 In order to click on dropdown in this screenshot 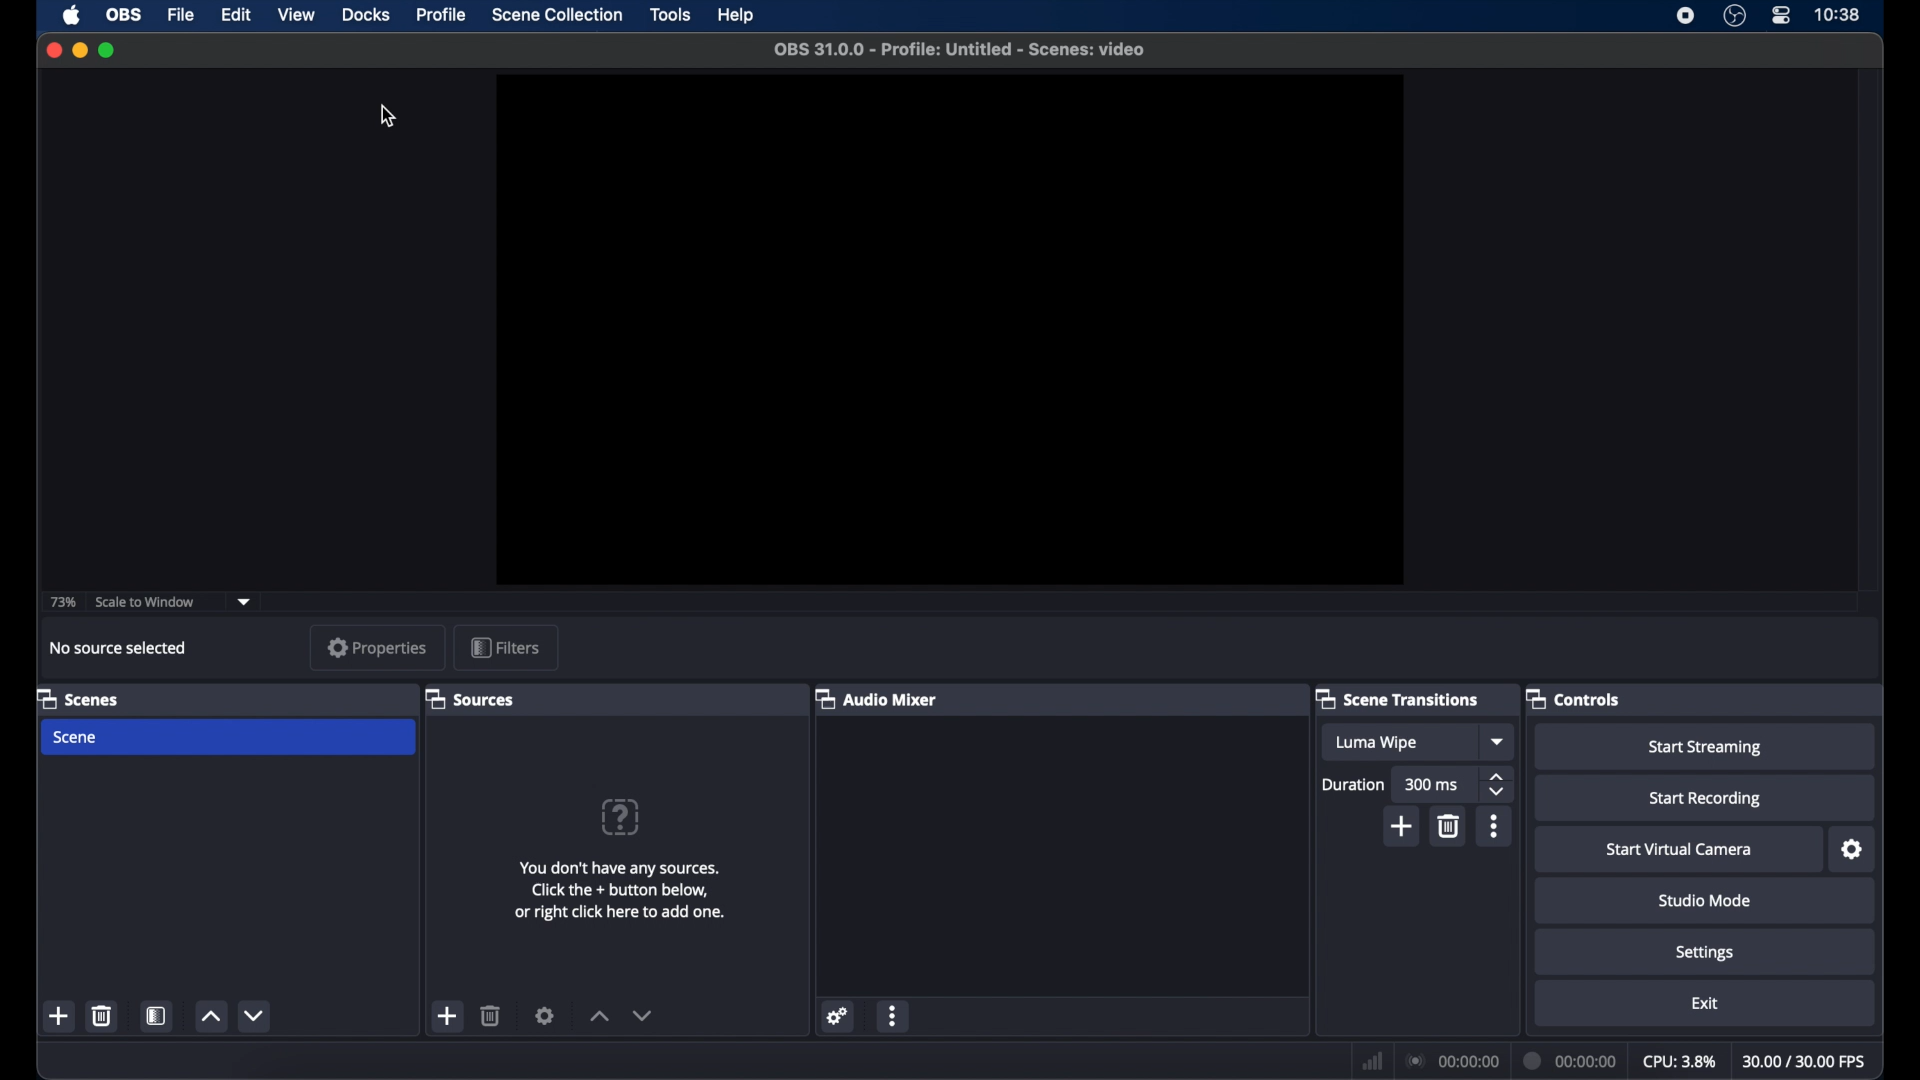, I will do `click(244, 601)`.